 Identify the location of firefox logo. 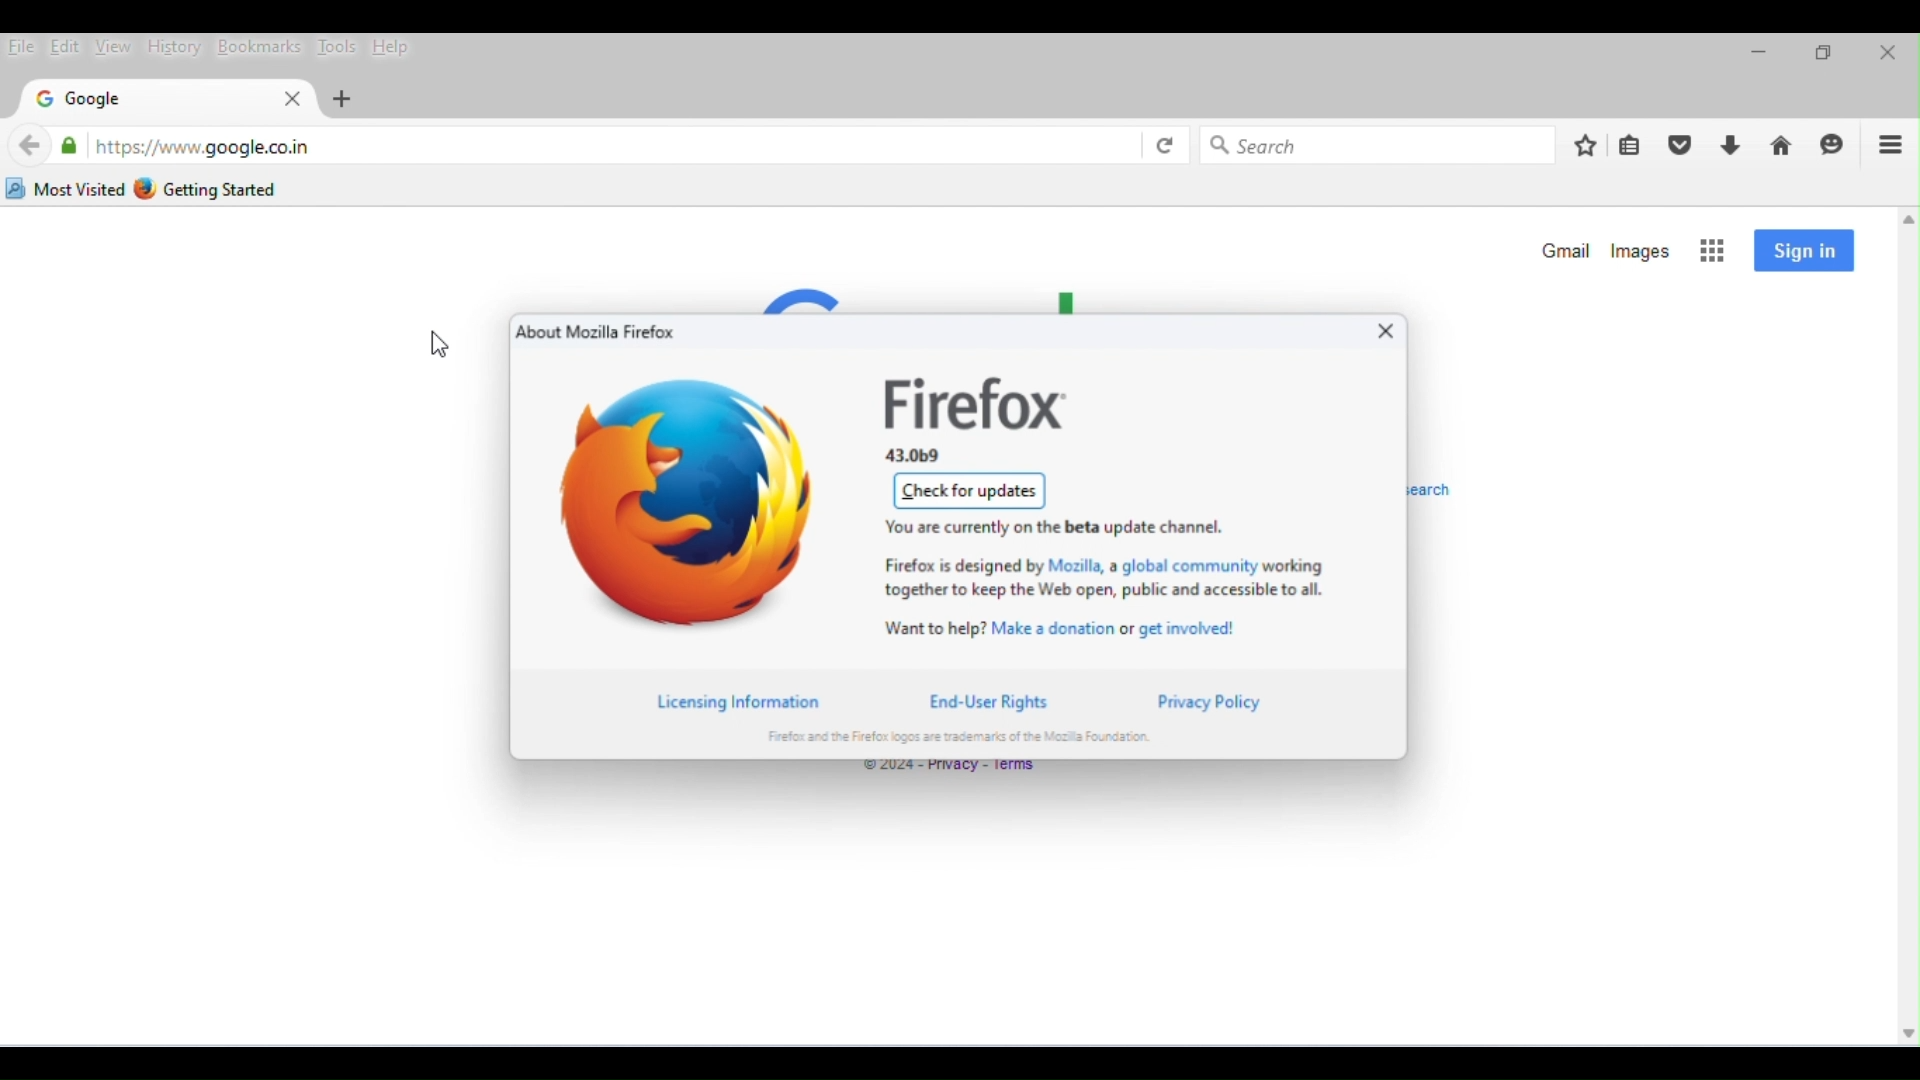
(690, 504).